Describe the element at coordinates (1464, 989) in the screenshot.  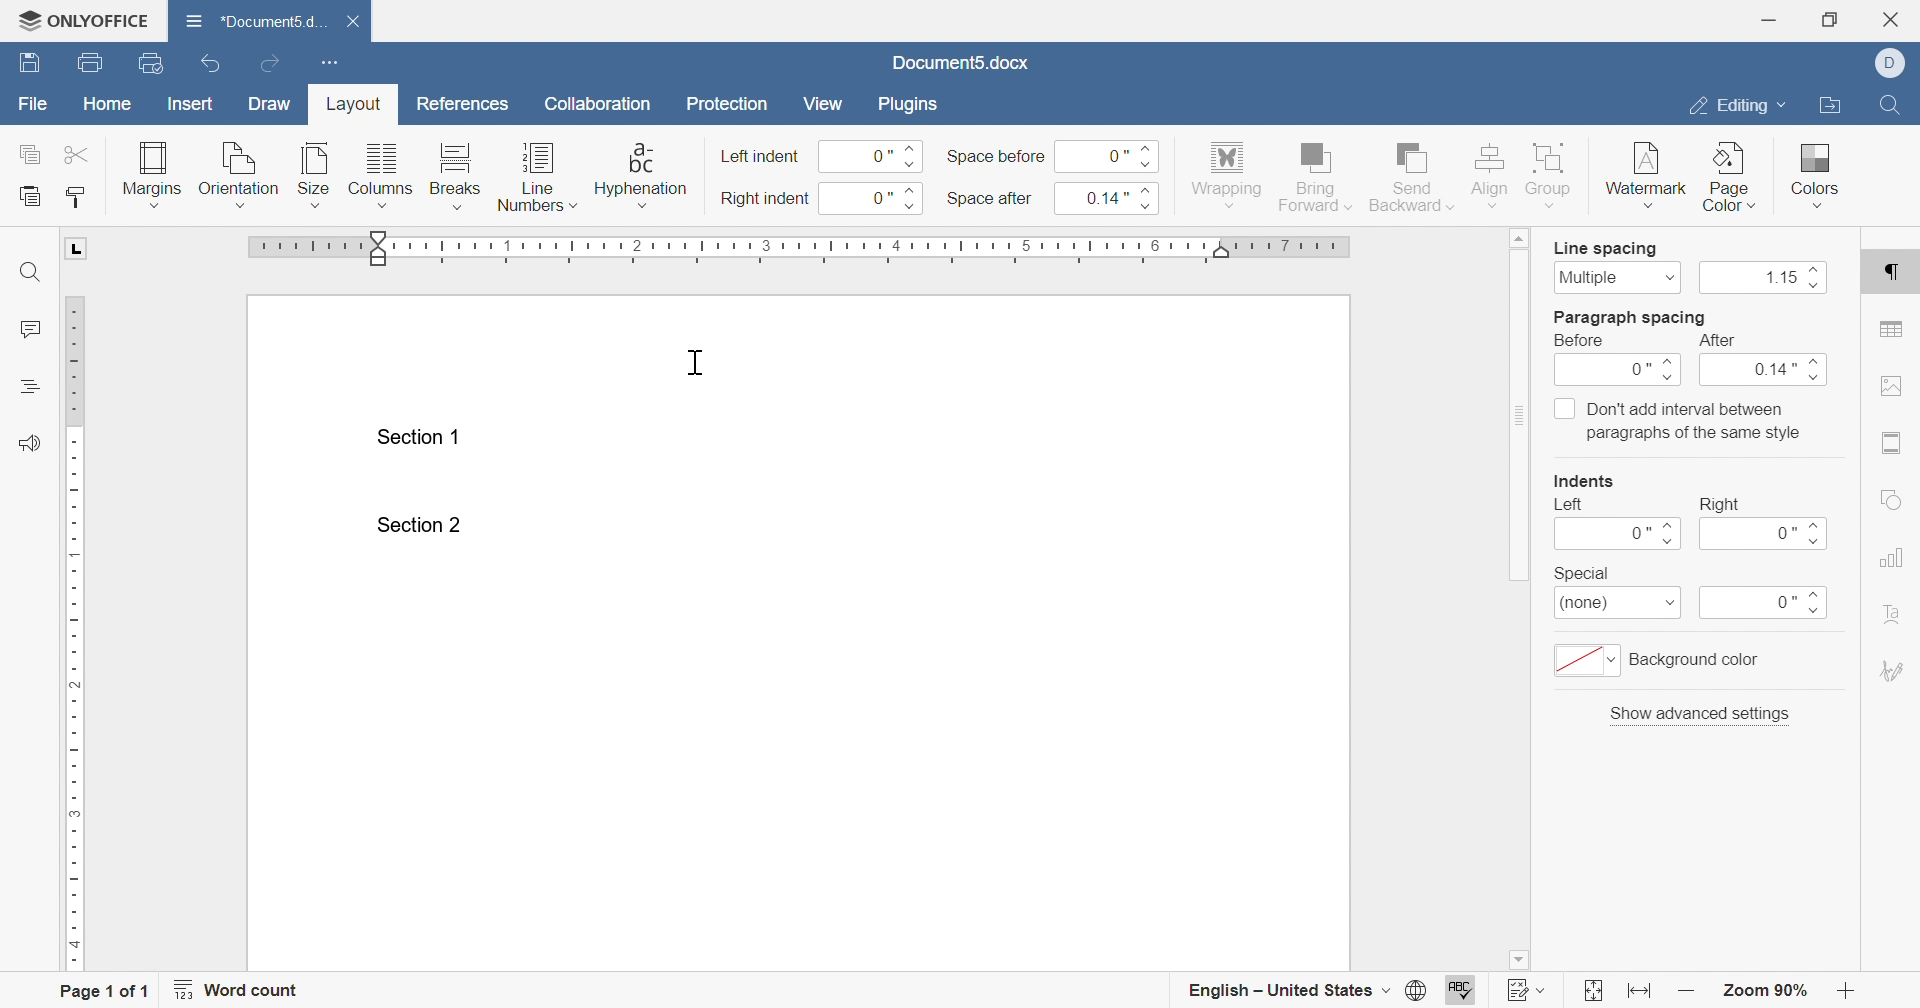
I see `spell checking` at that location.